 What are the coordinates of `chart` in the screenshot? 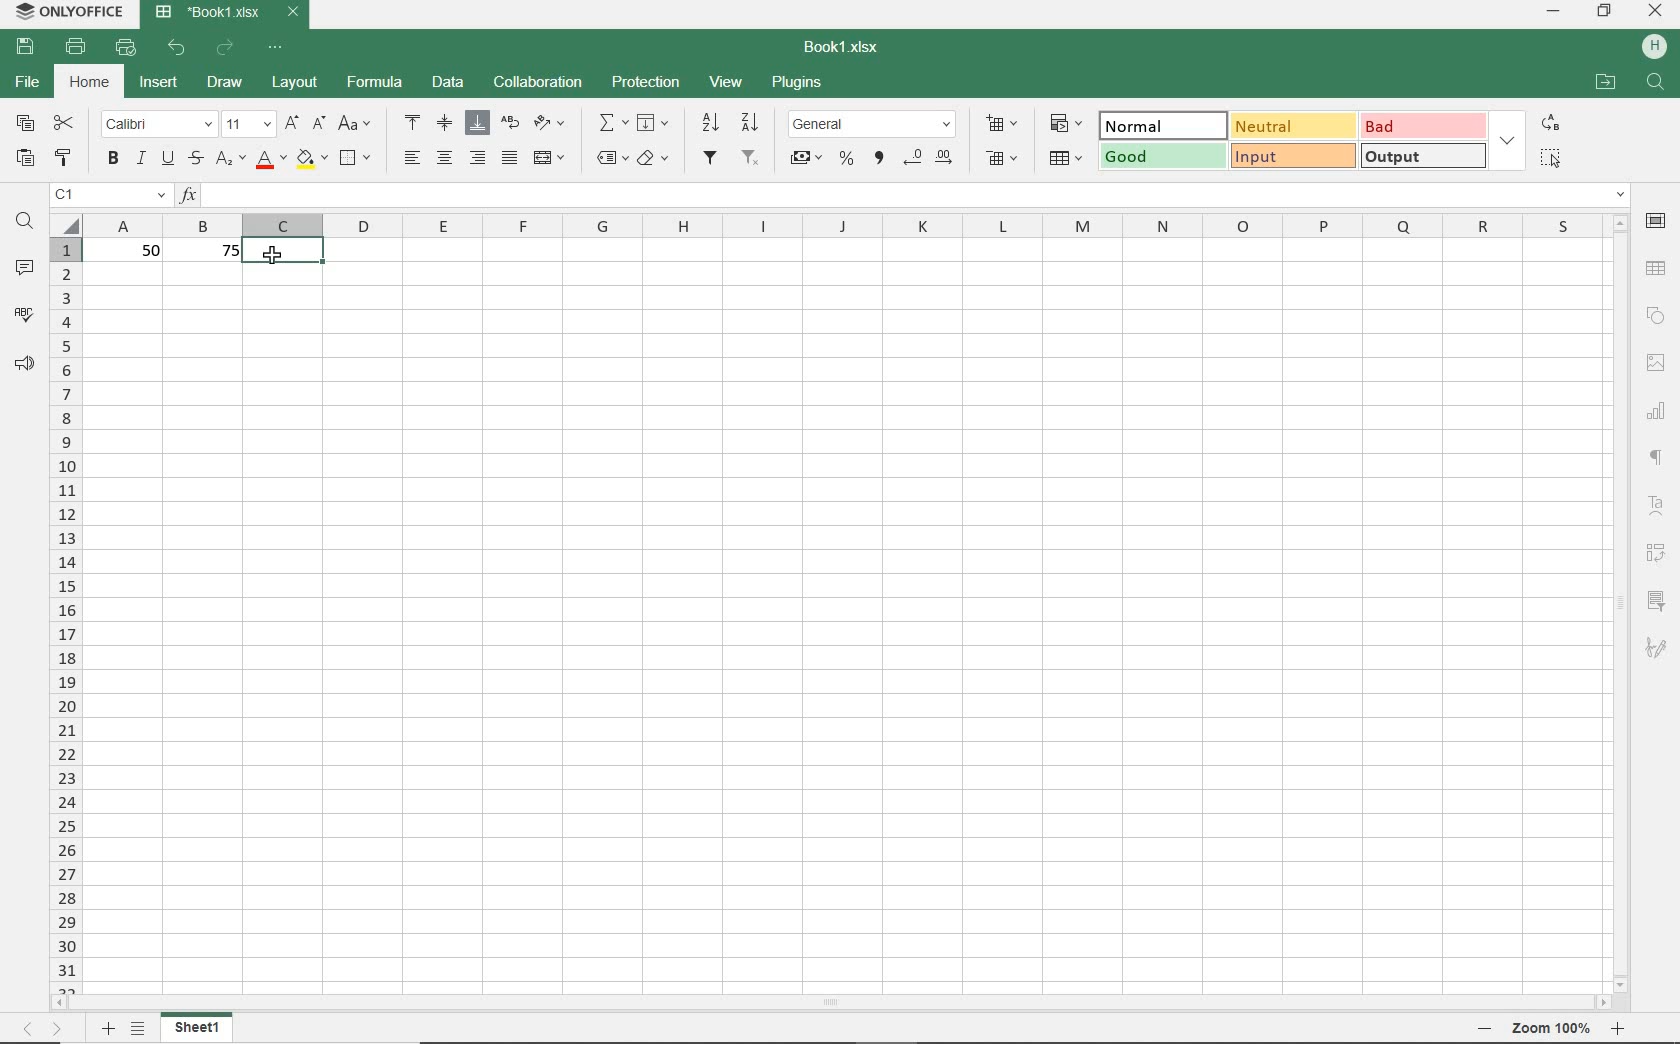 It's located at (1660, 415).